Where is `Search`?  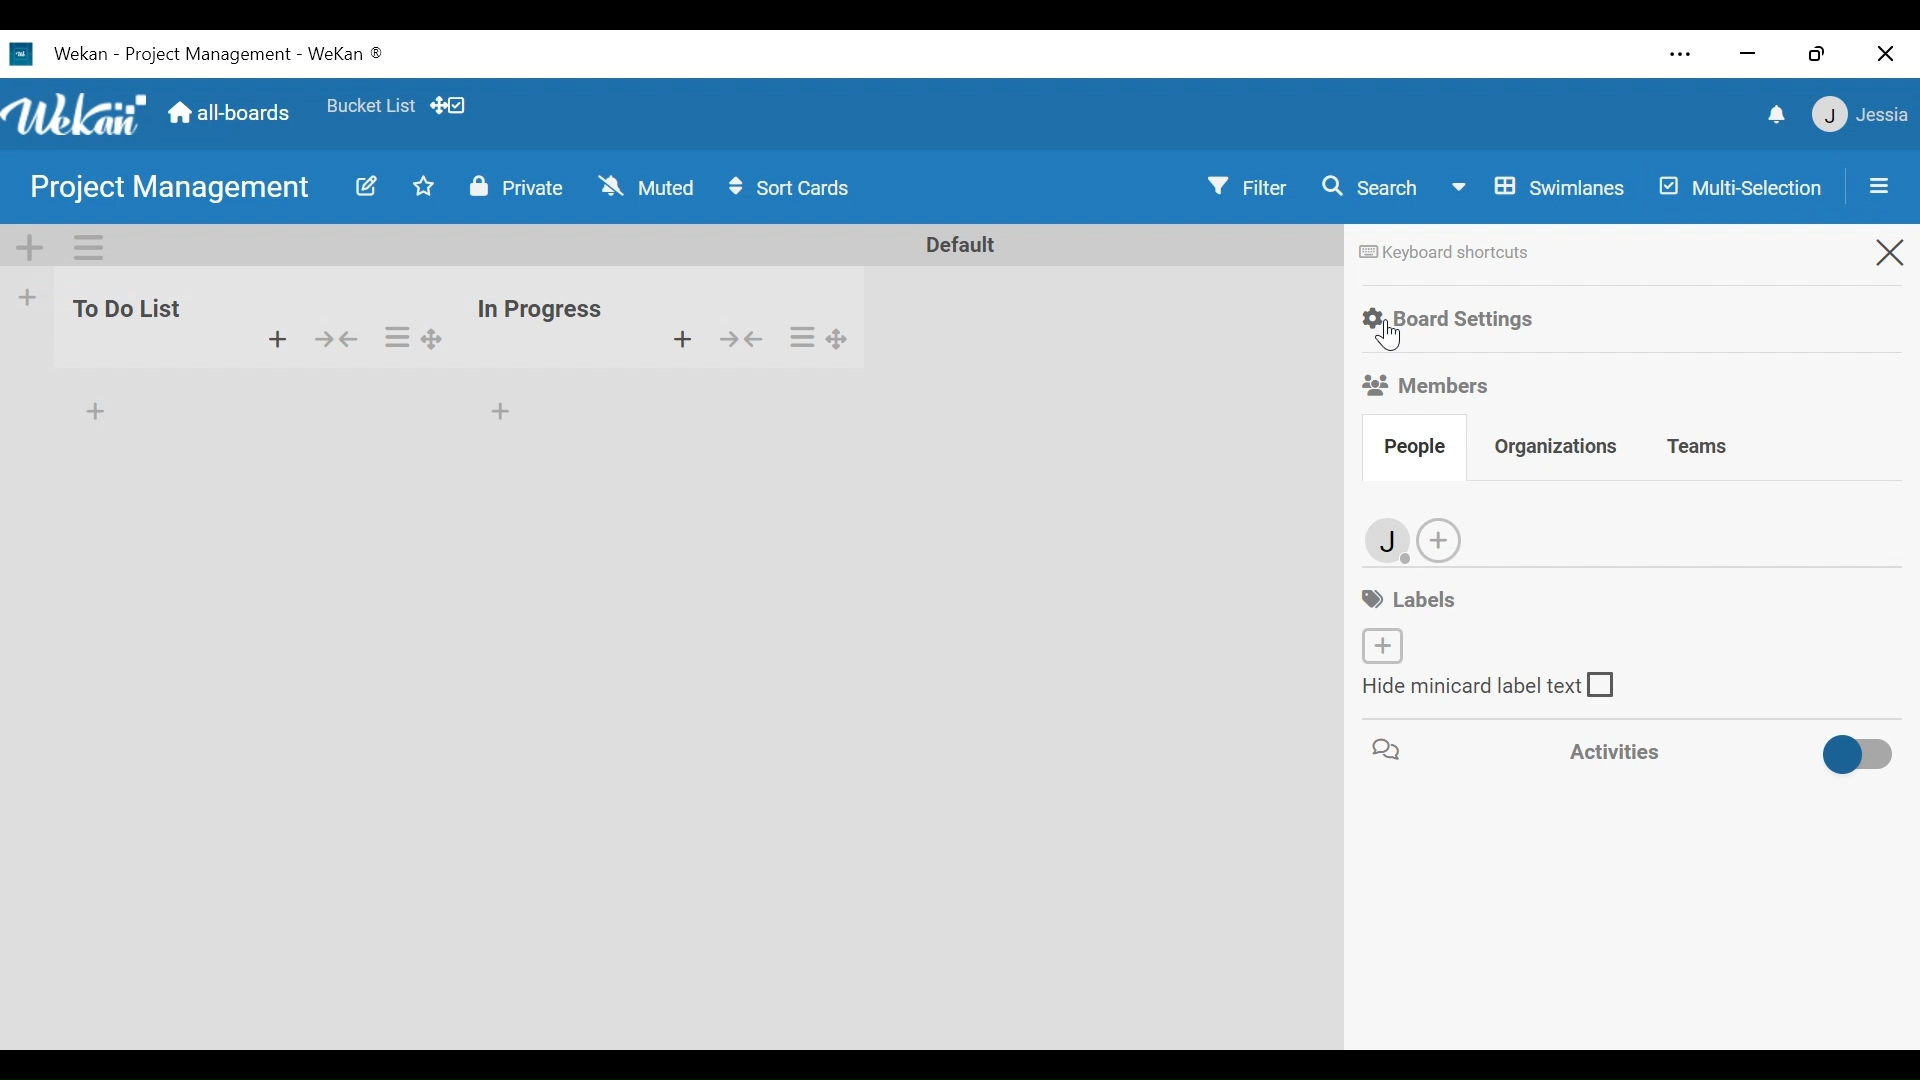
Search is located at coordinates (1377, 187).